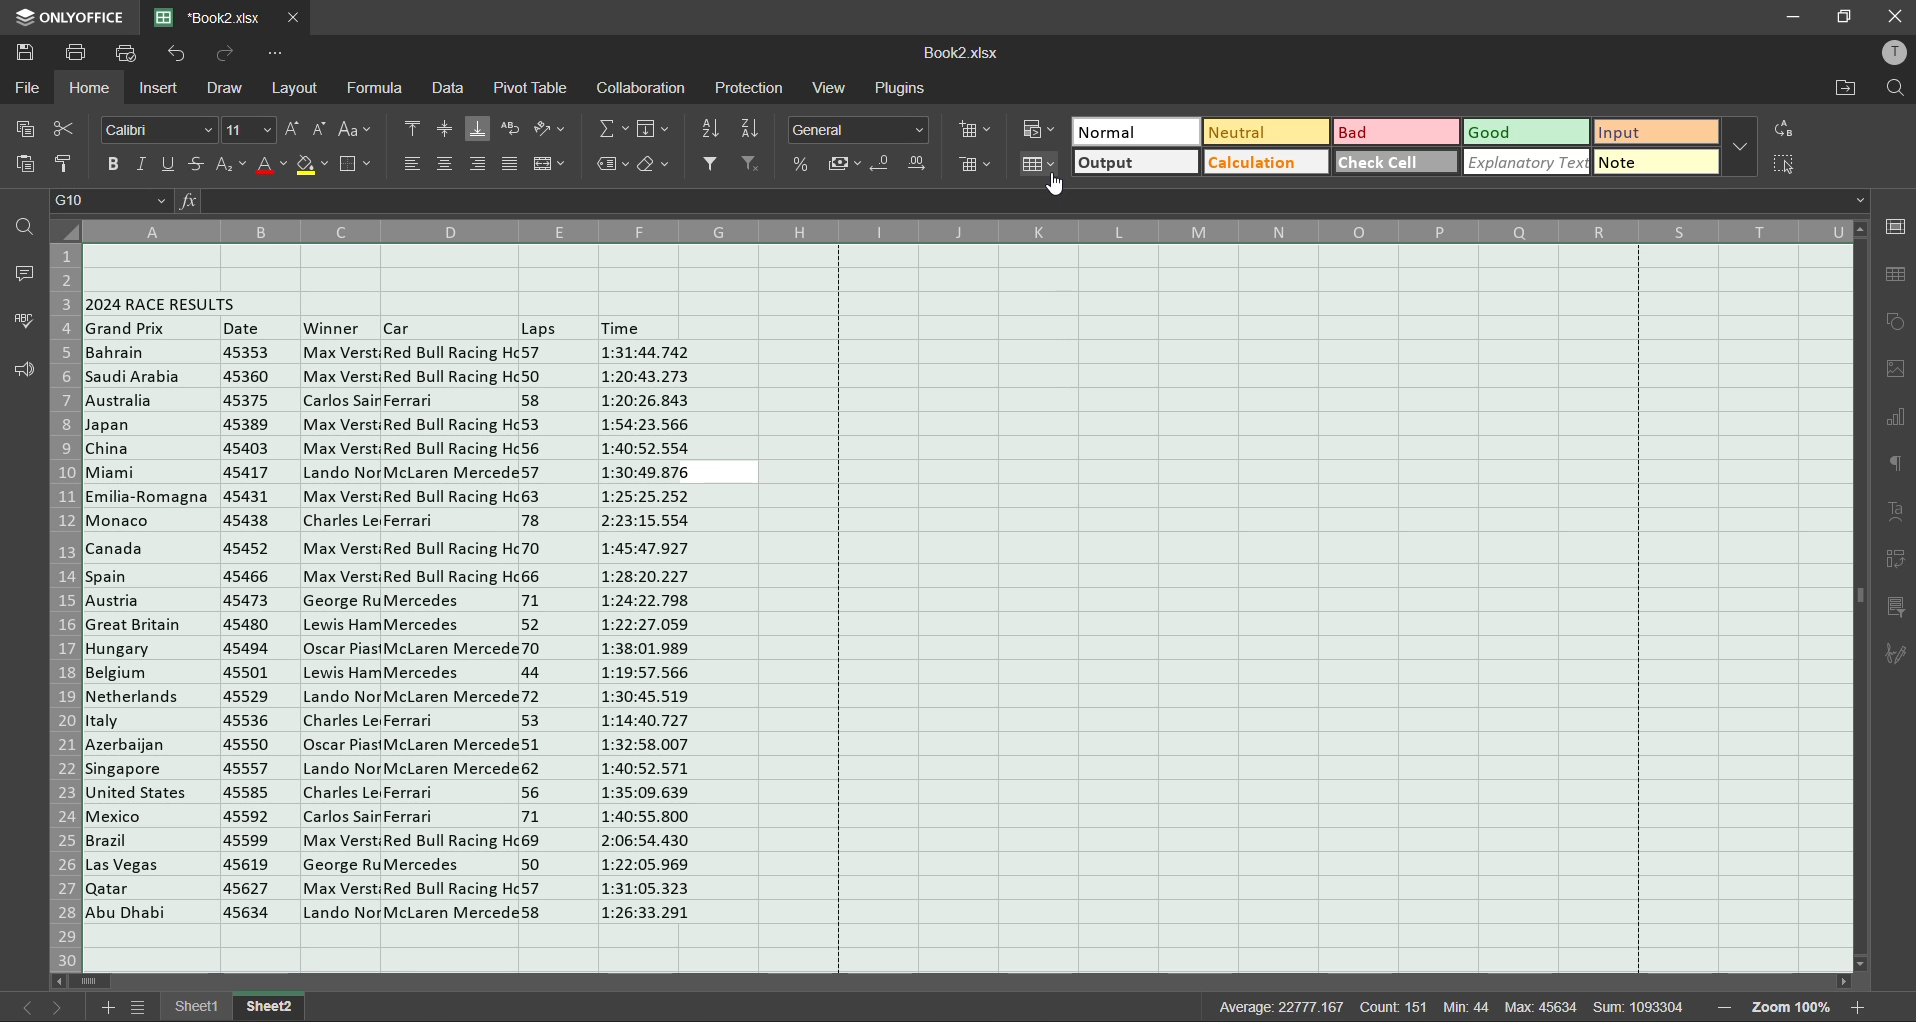  What do you see at coordinates (1641, 1008) in the screenshot?
I see `sum` at bounding box center [1641, 1008].